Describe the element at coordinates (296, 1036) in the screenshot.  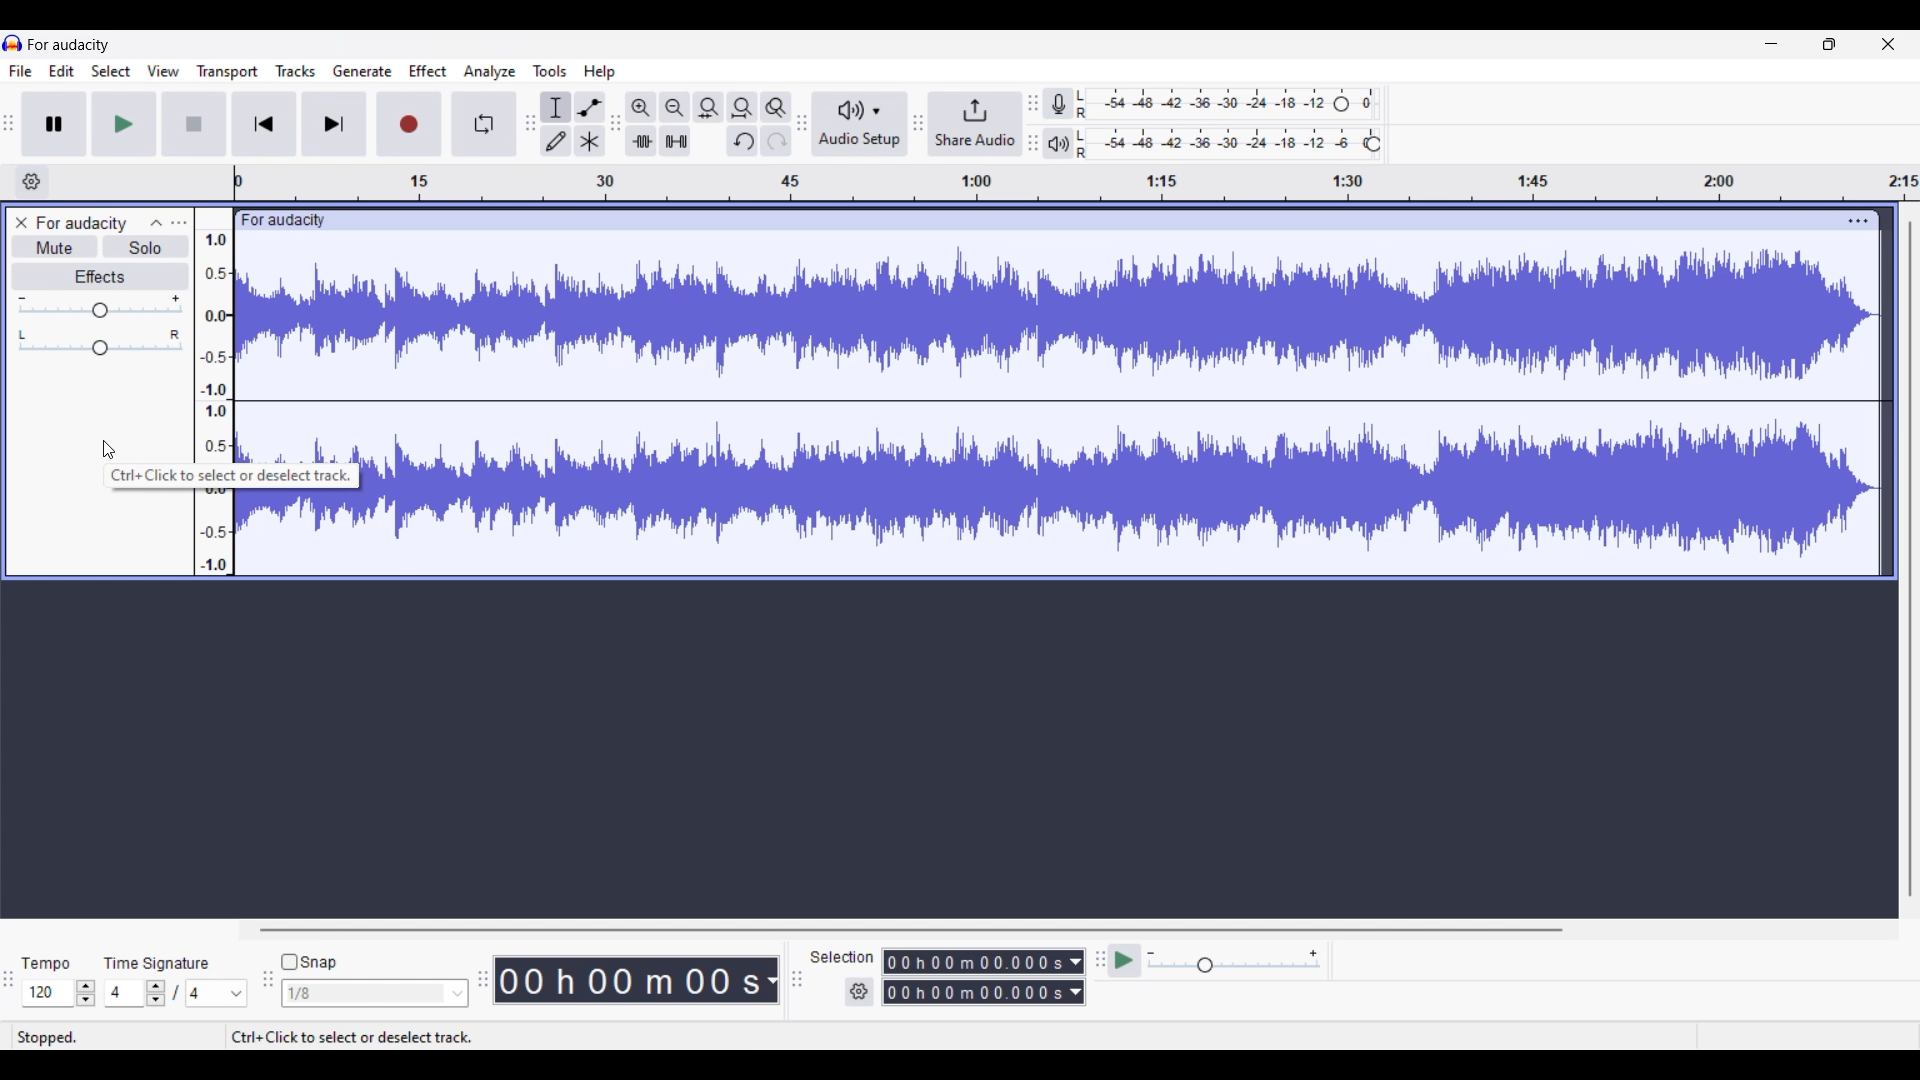
I see `Status bar information` at that location.